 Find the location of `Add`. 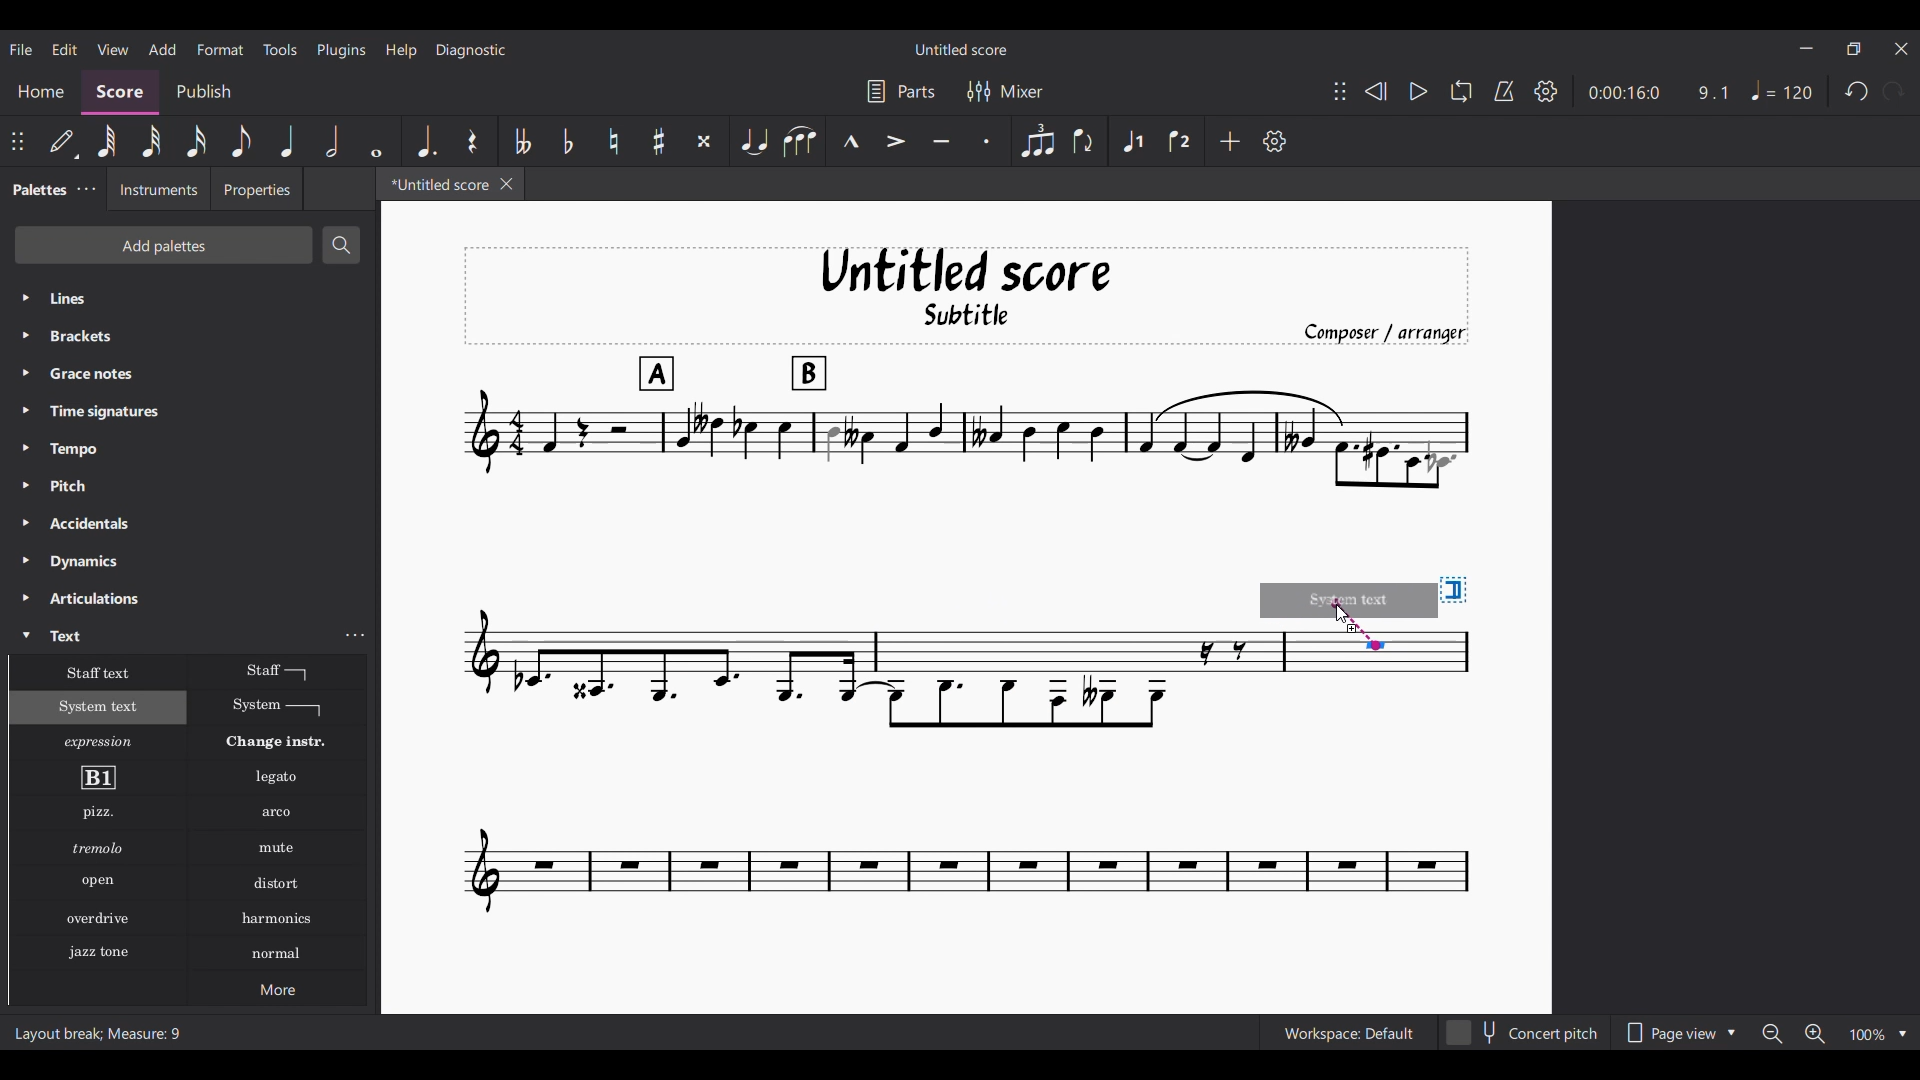

Add is located at coordinates (1229, 141).